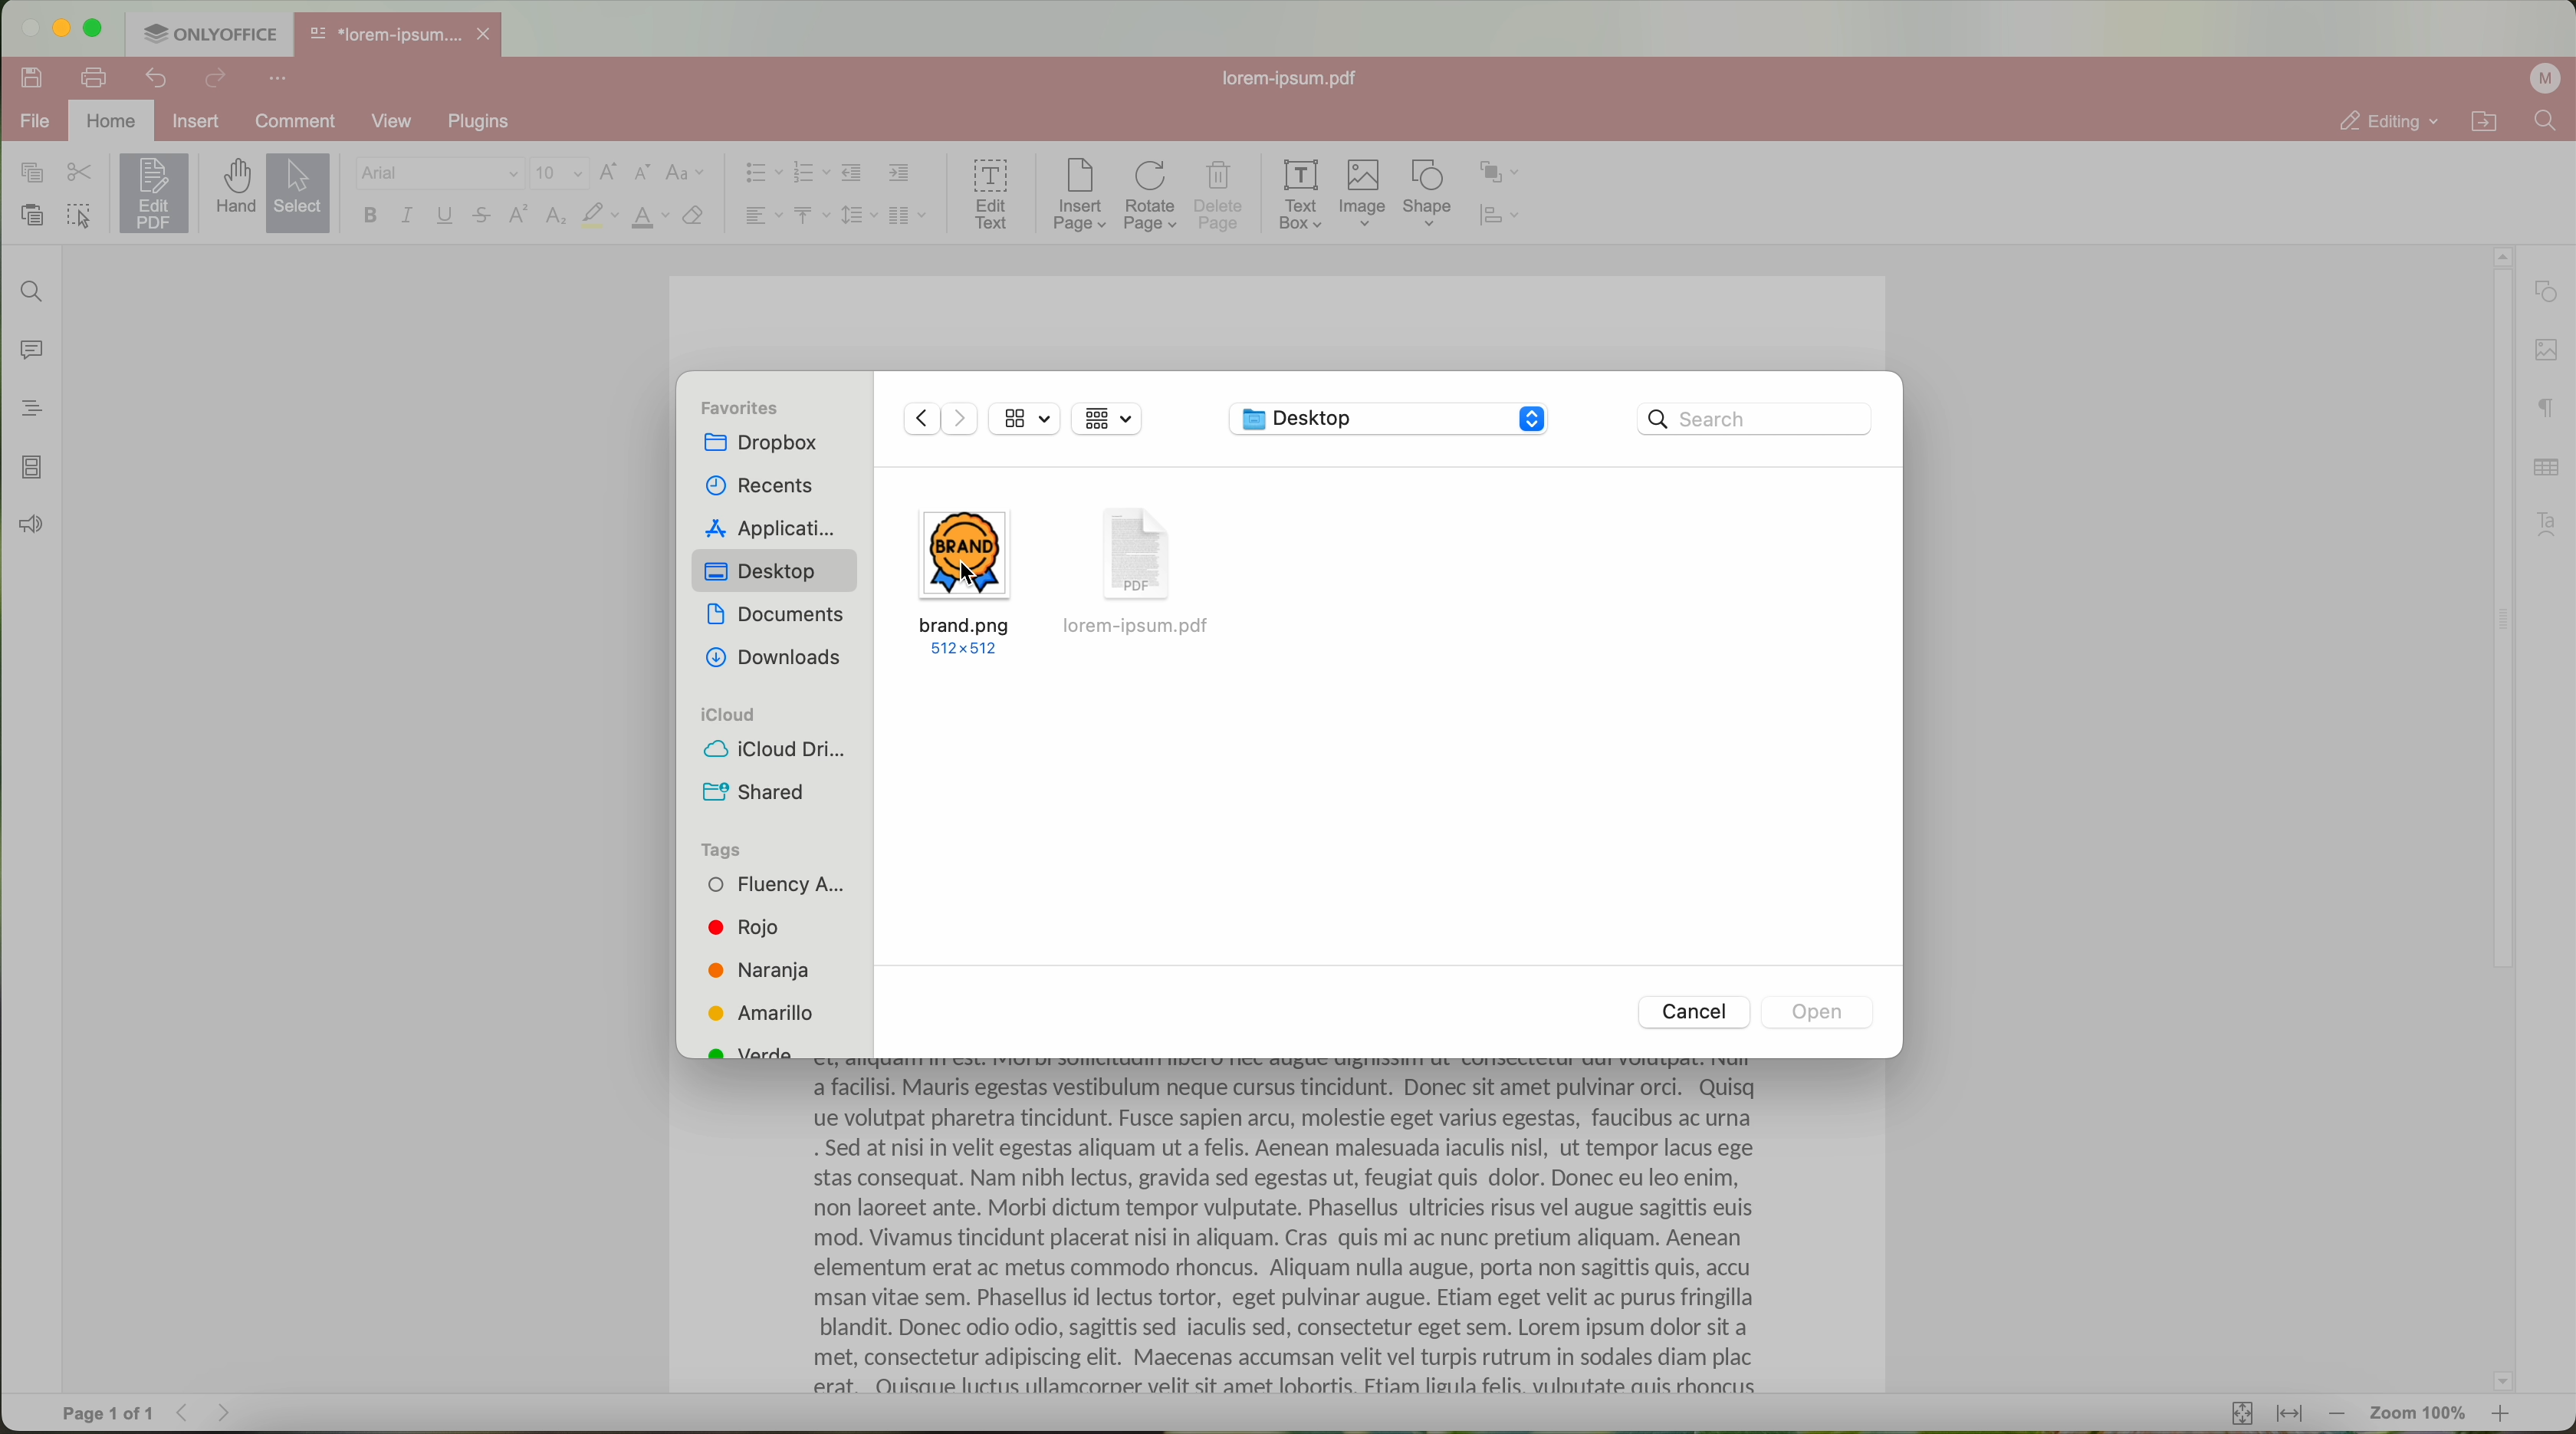 This screenshot has width=2576, height=1434. I want to click on Forward, so click(962, 418).